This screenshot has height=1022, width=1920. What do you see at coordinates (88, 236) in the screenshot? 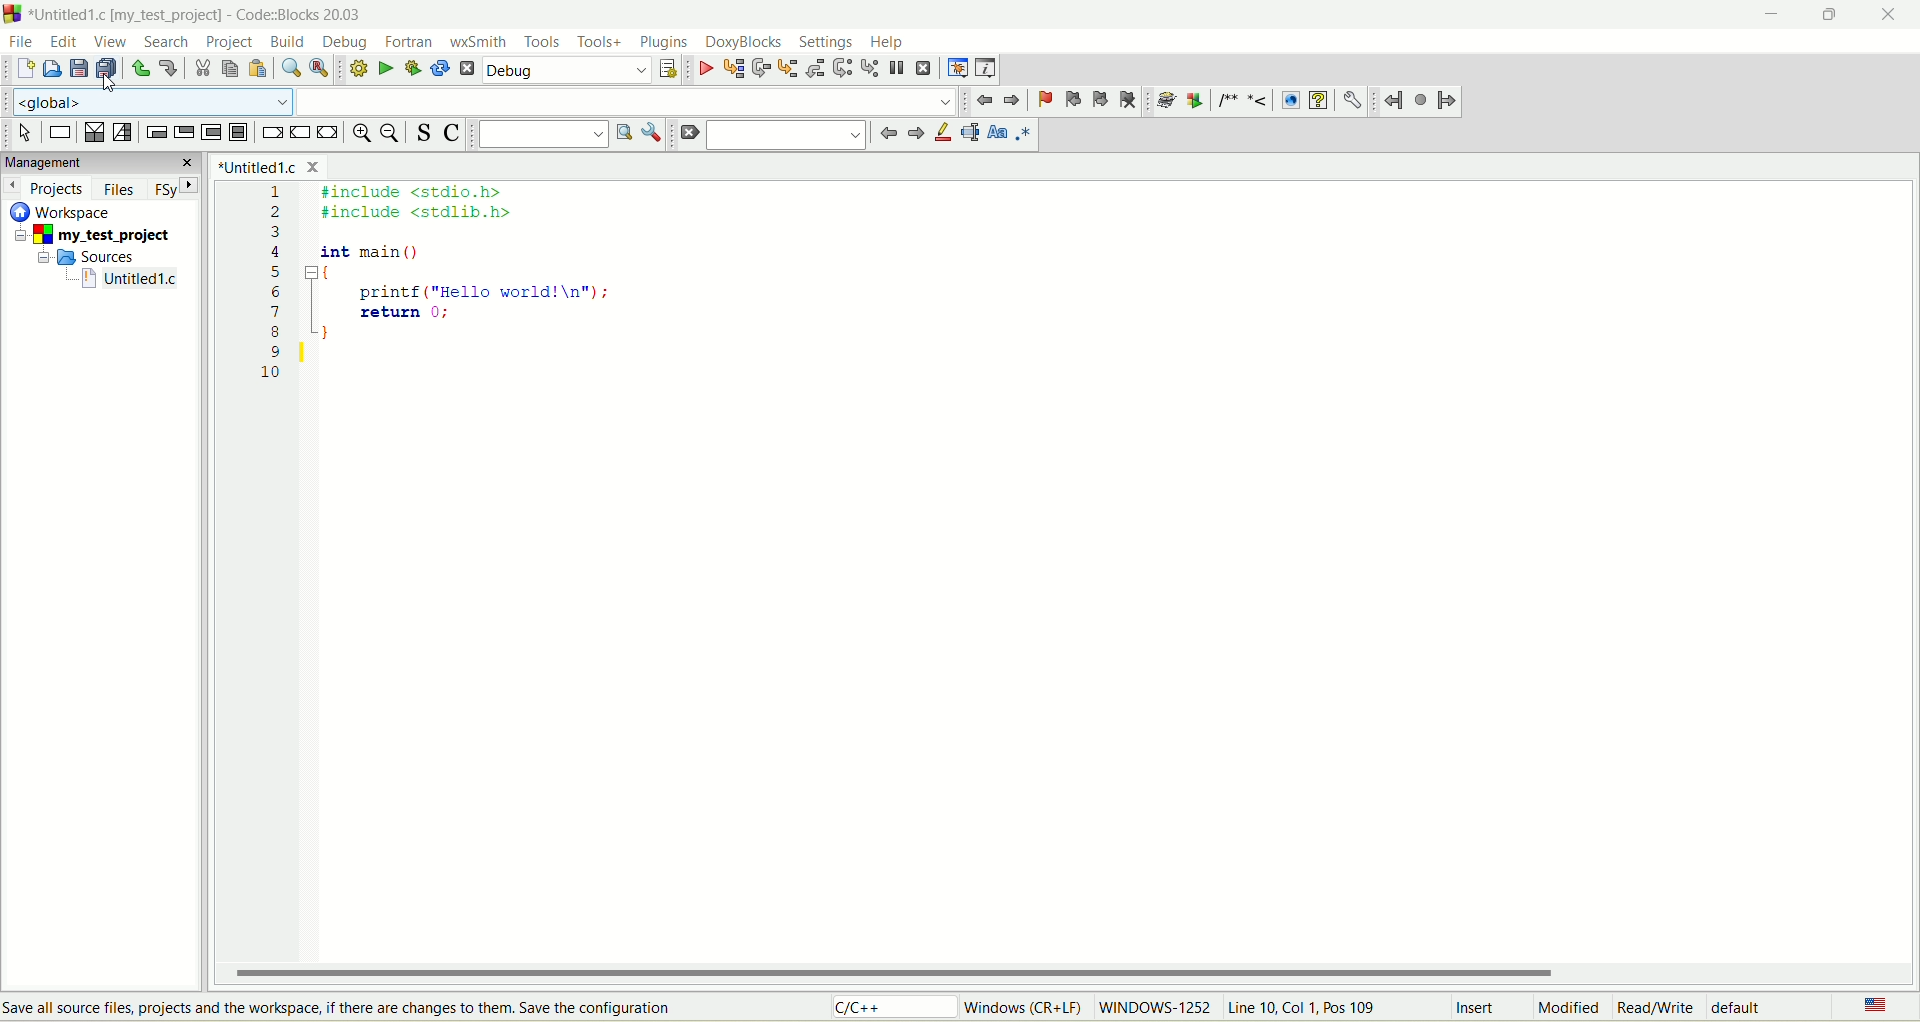
I see `my test project` at bounding box center [88, 236].